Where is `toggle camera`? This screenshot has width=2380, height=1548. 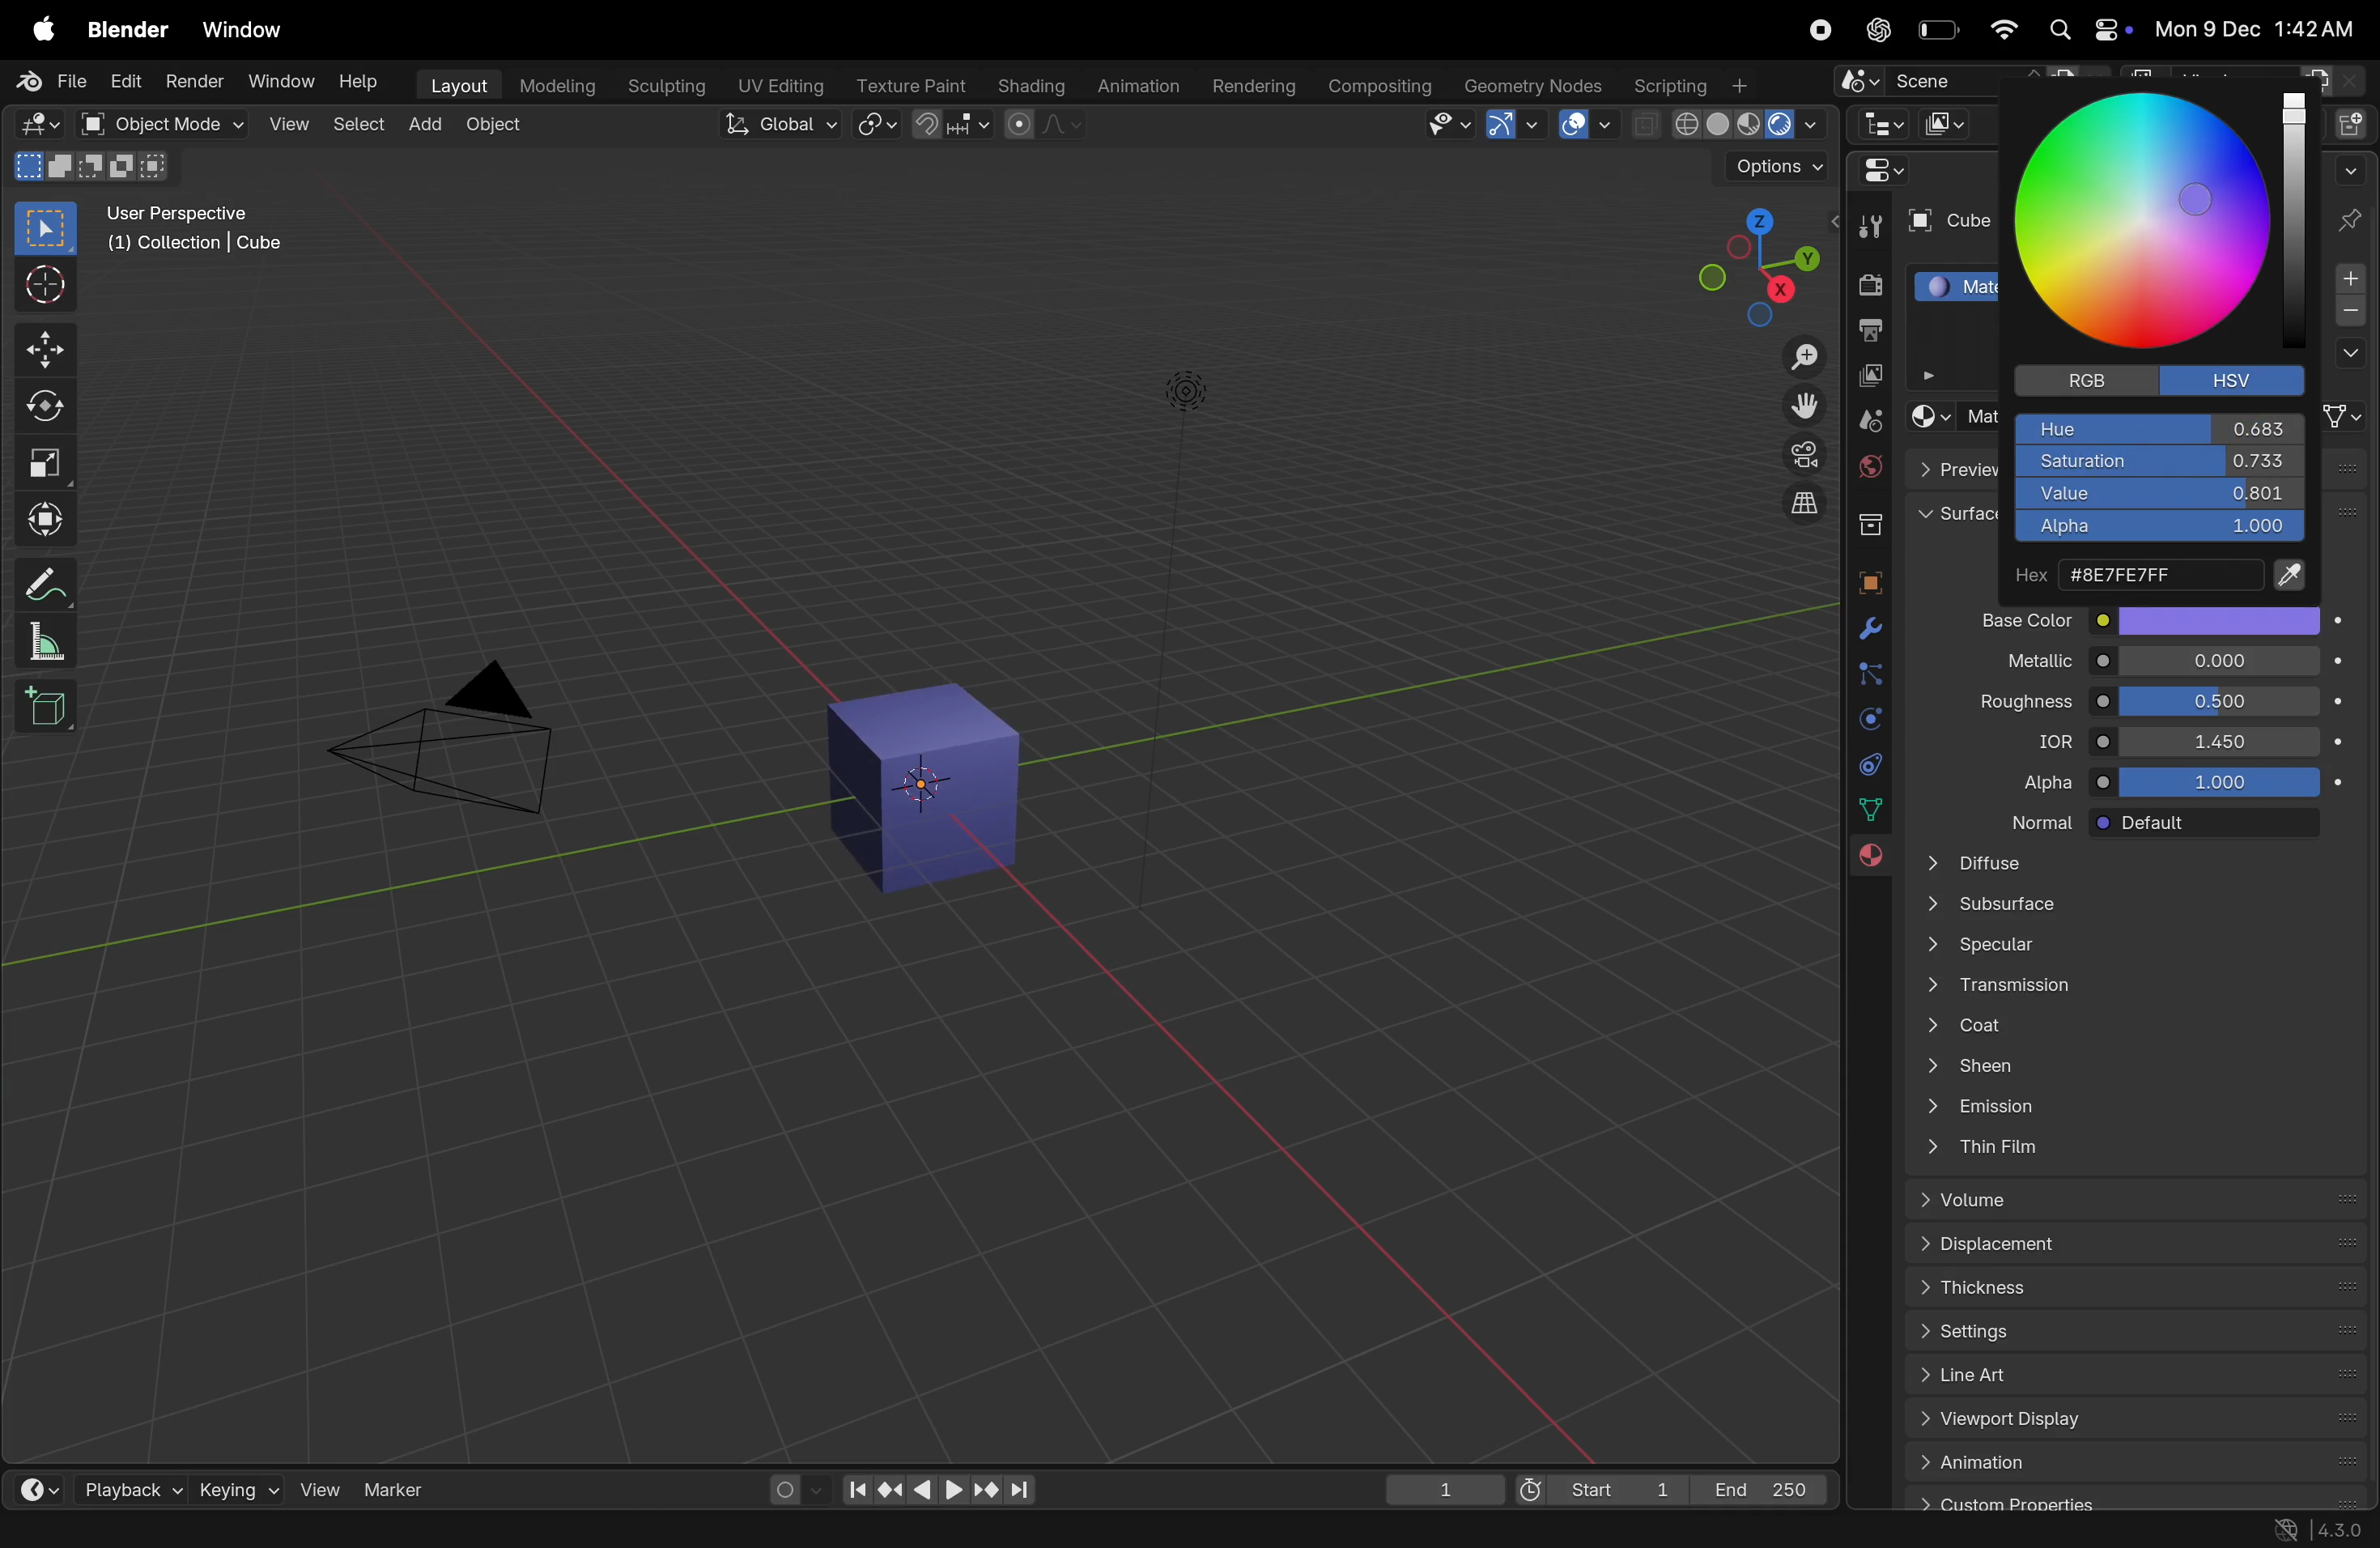 toggle camera is located at coordinates (1800, 454).